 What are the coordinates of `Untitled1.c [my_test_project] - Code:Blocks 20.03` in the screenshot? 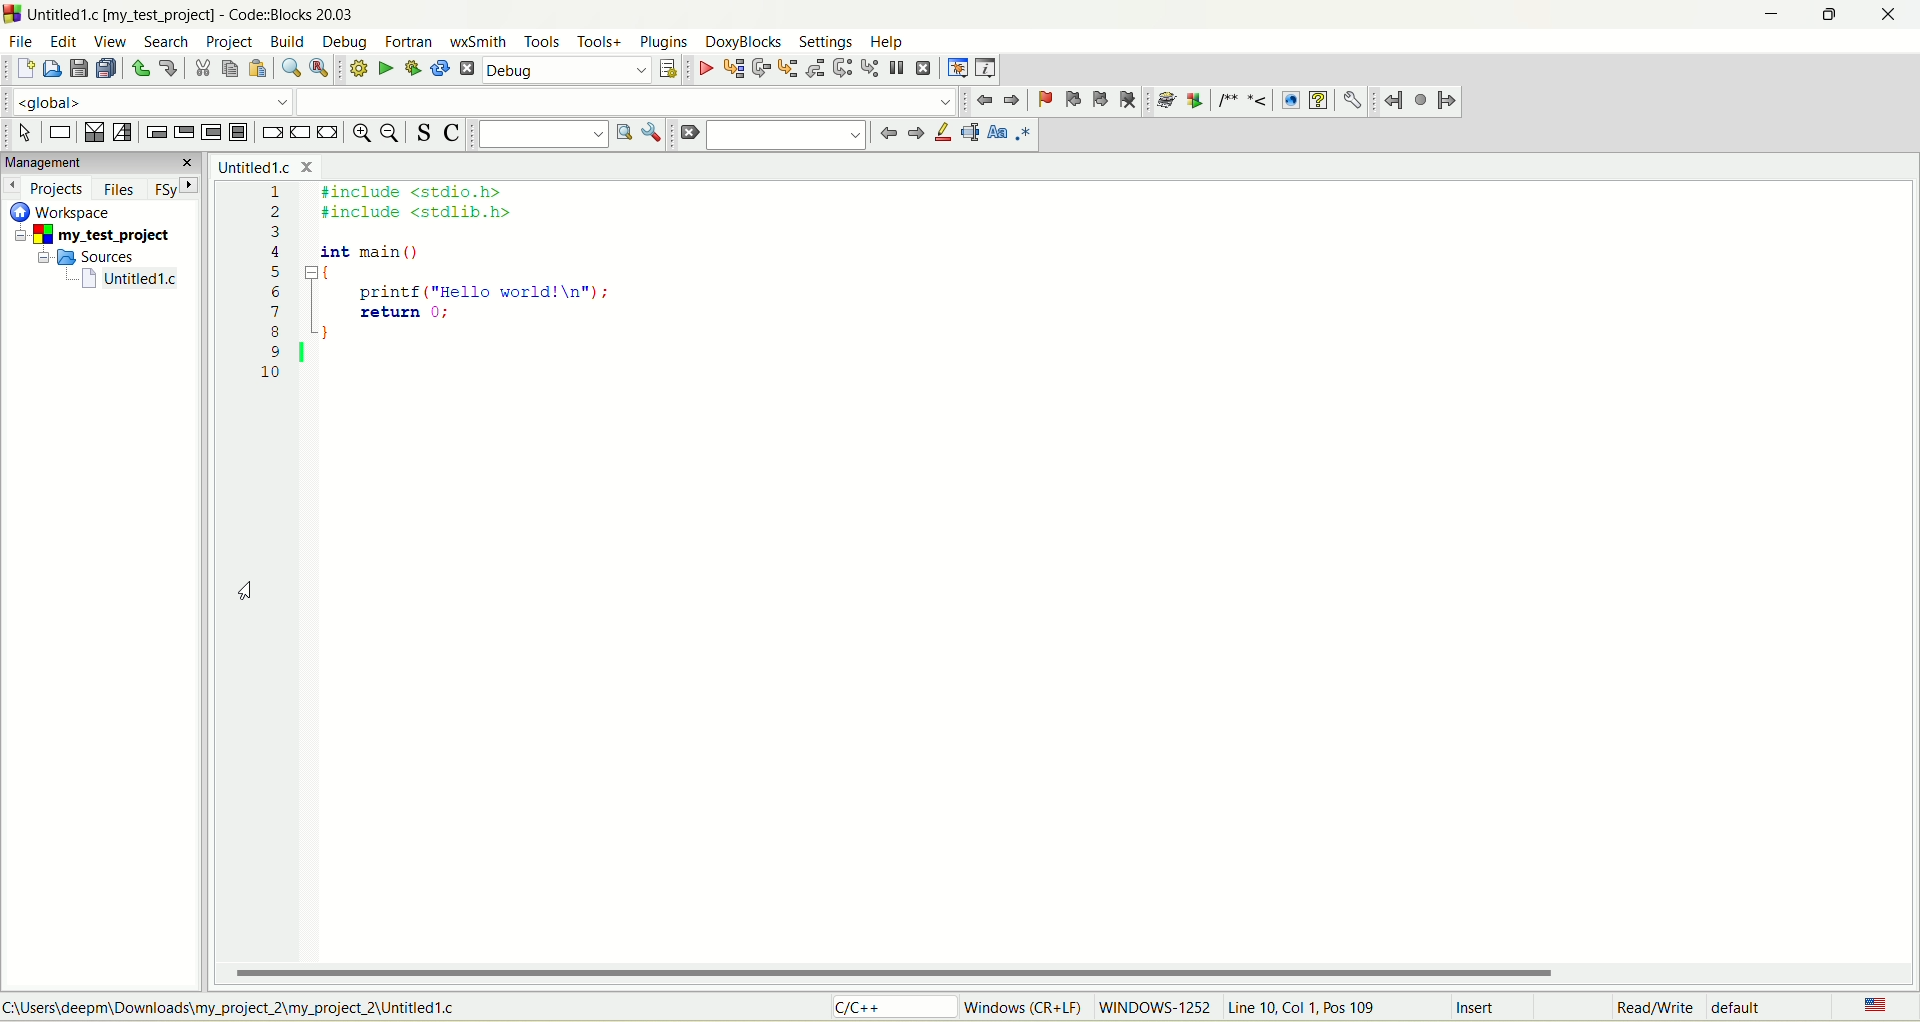 It's located at (188, 15).